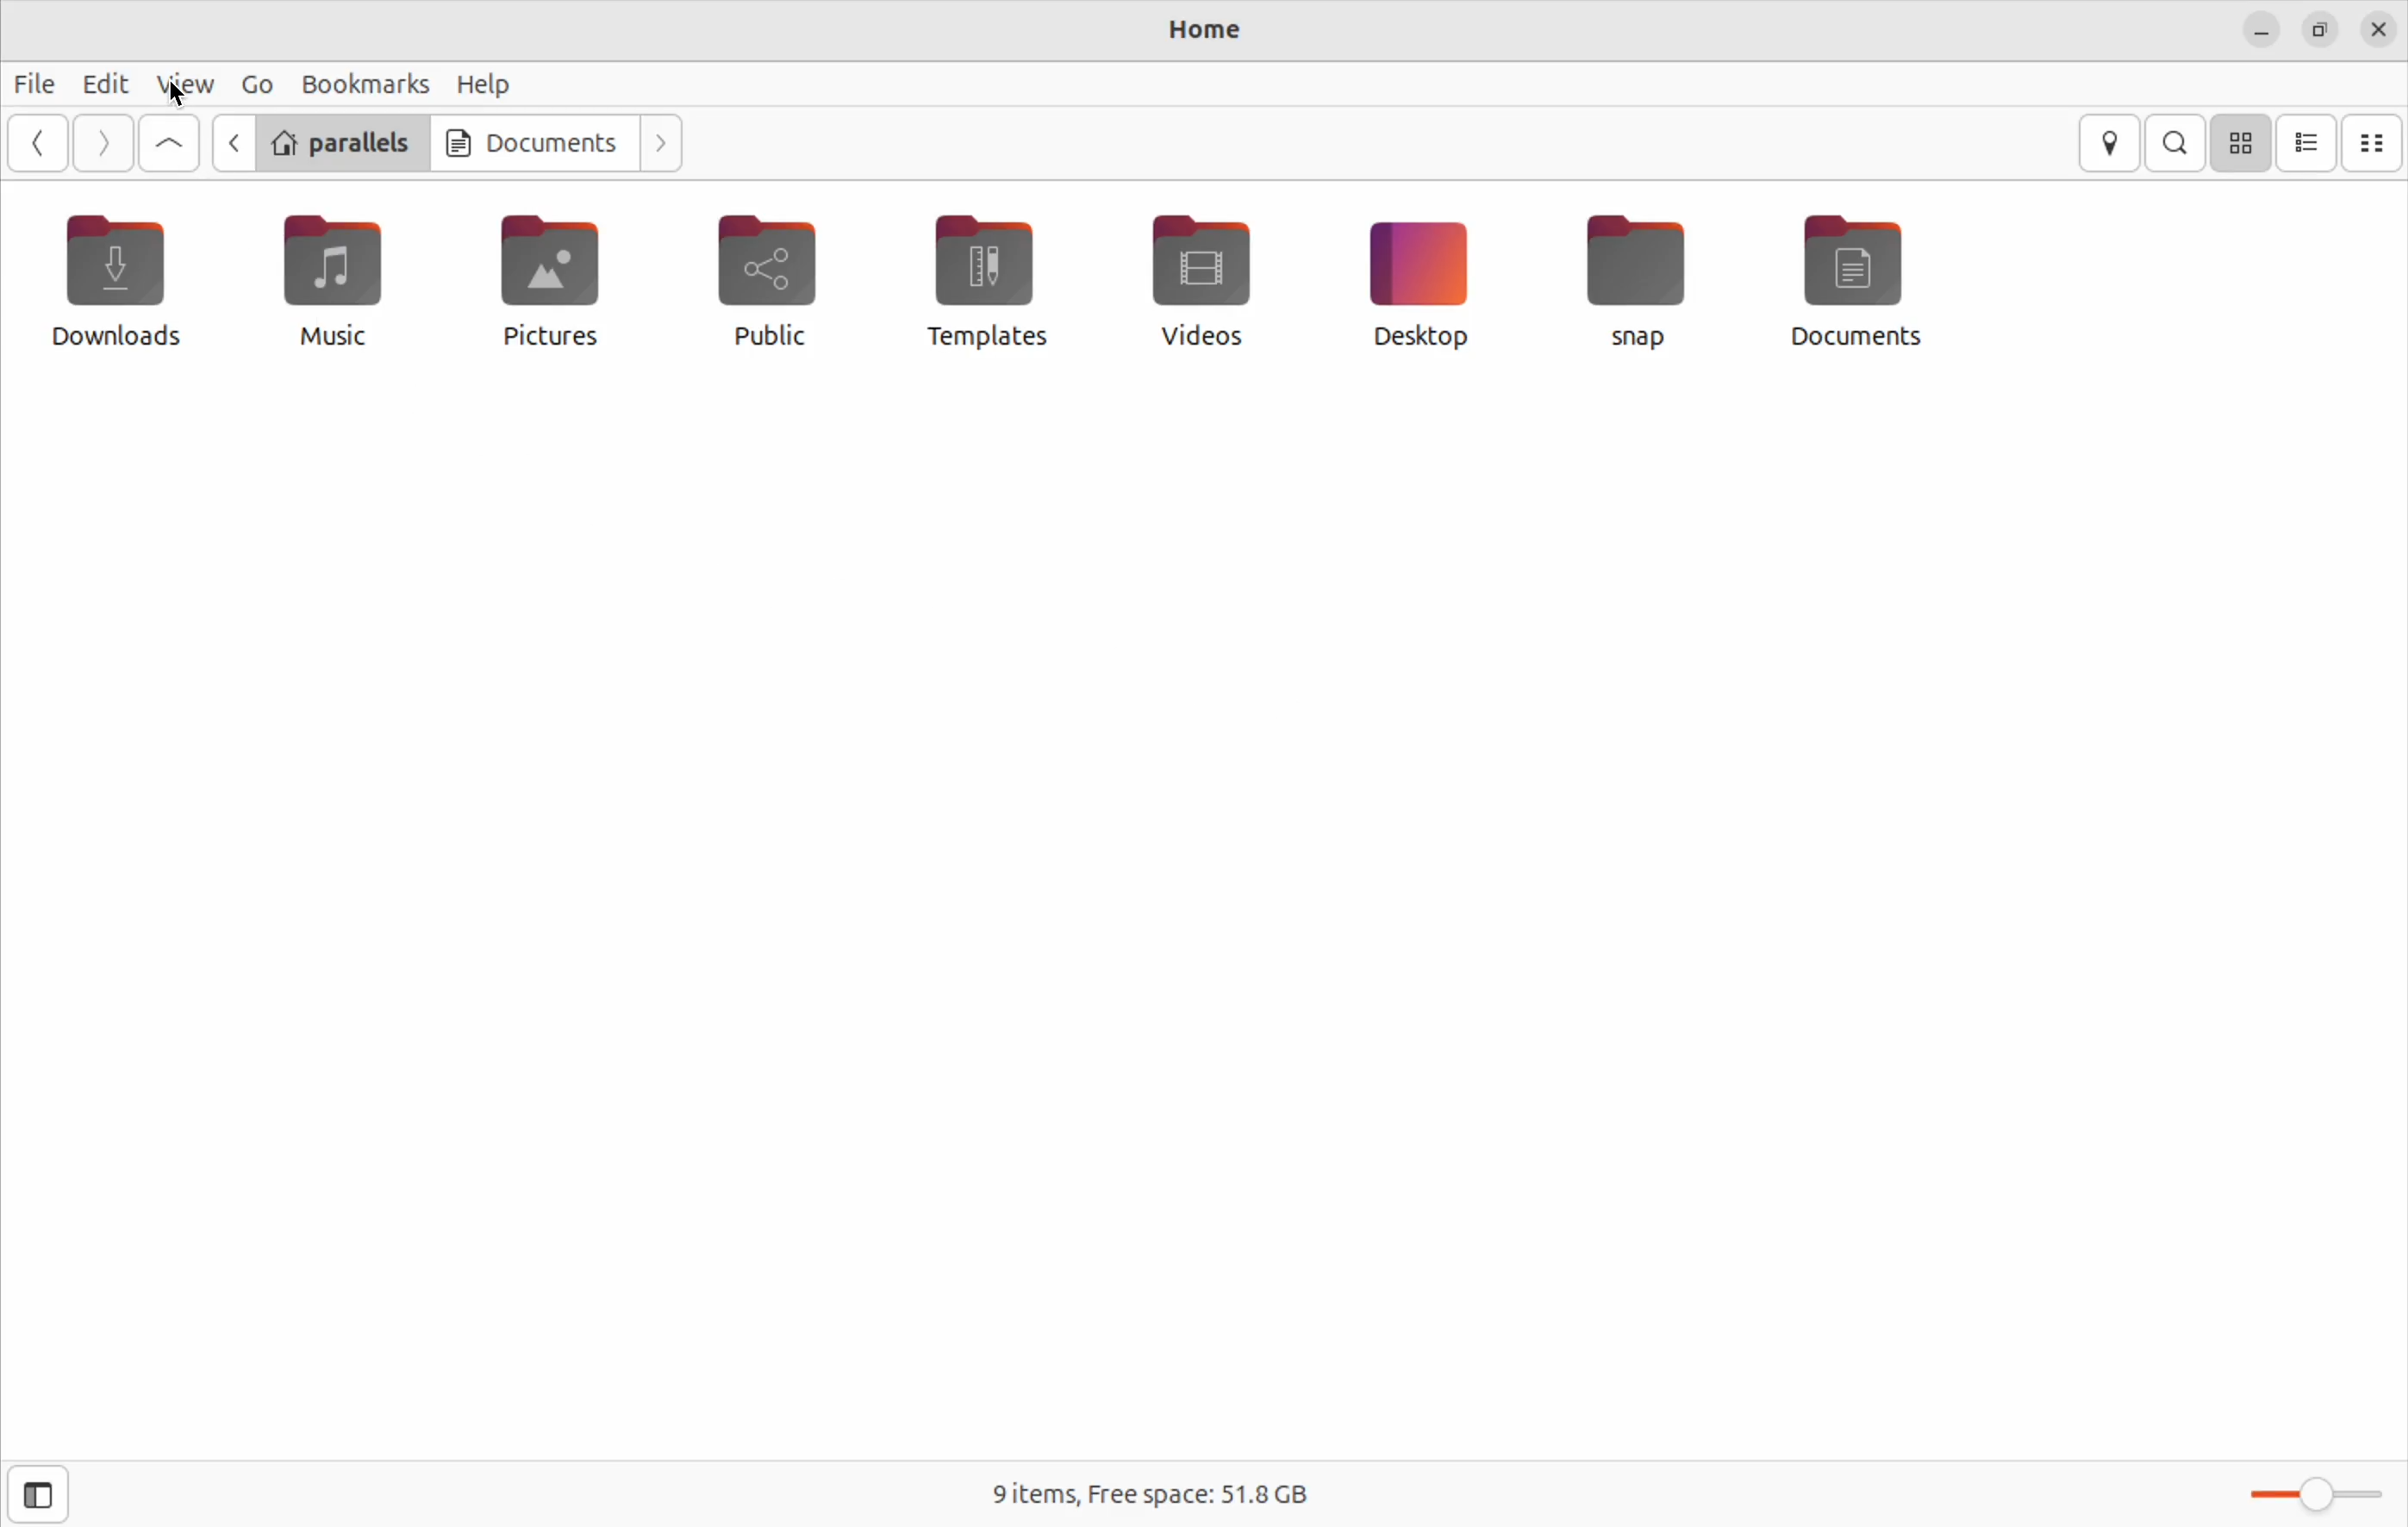 This screenshot has height=1527, width=2408. Describe the element at coordinates (357, 83) in the screenshot. I see `Bookmarks` at that location.